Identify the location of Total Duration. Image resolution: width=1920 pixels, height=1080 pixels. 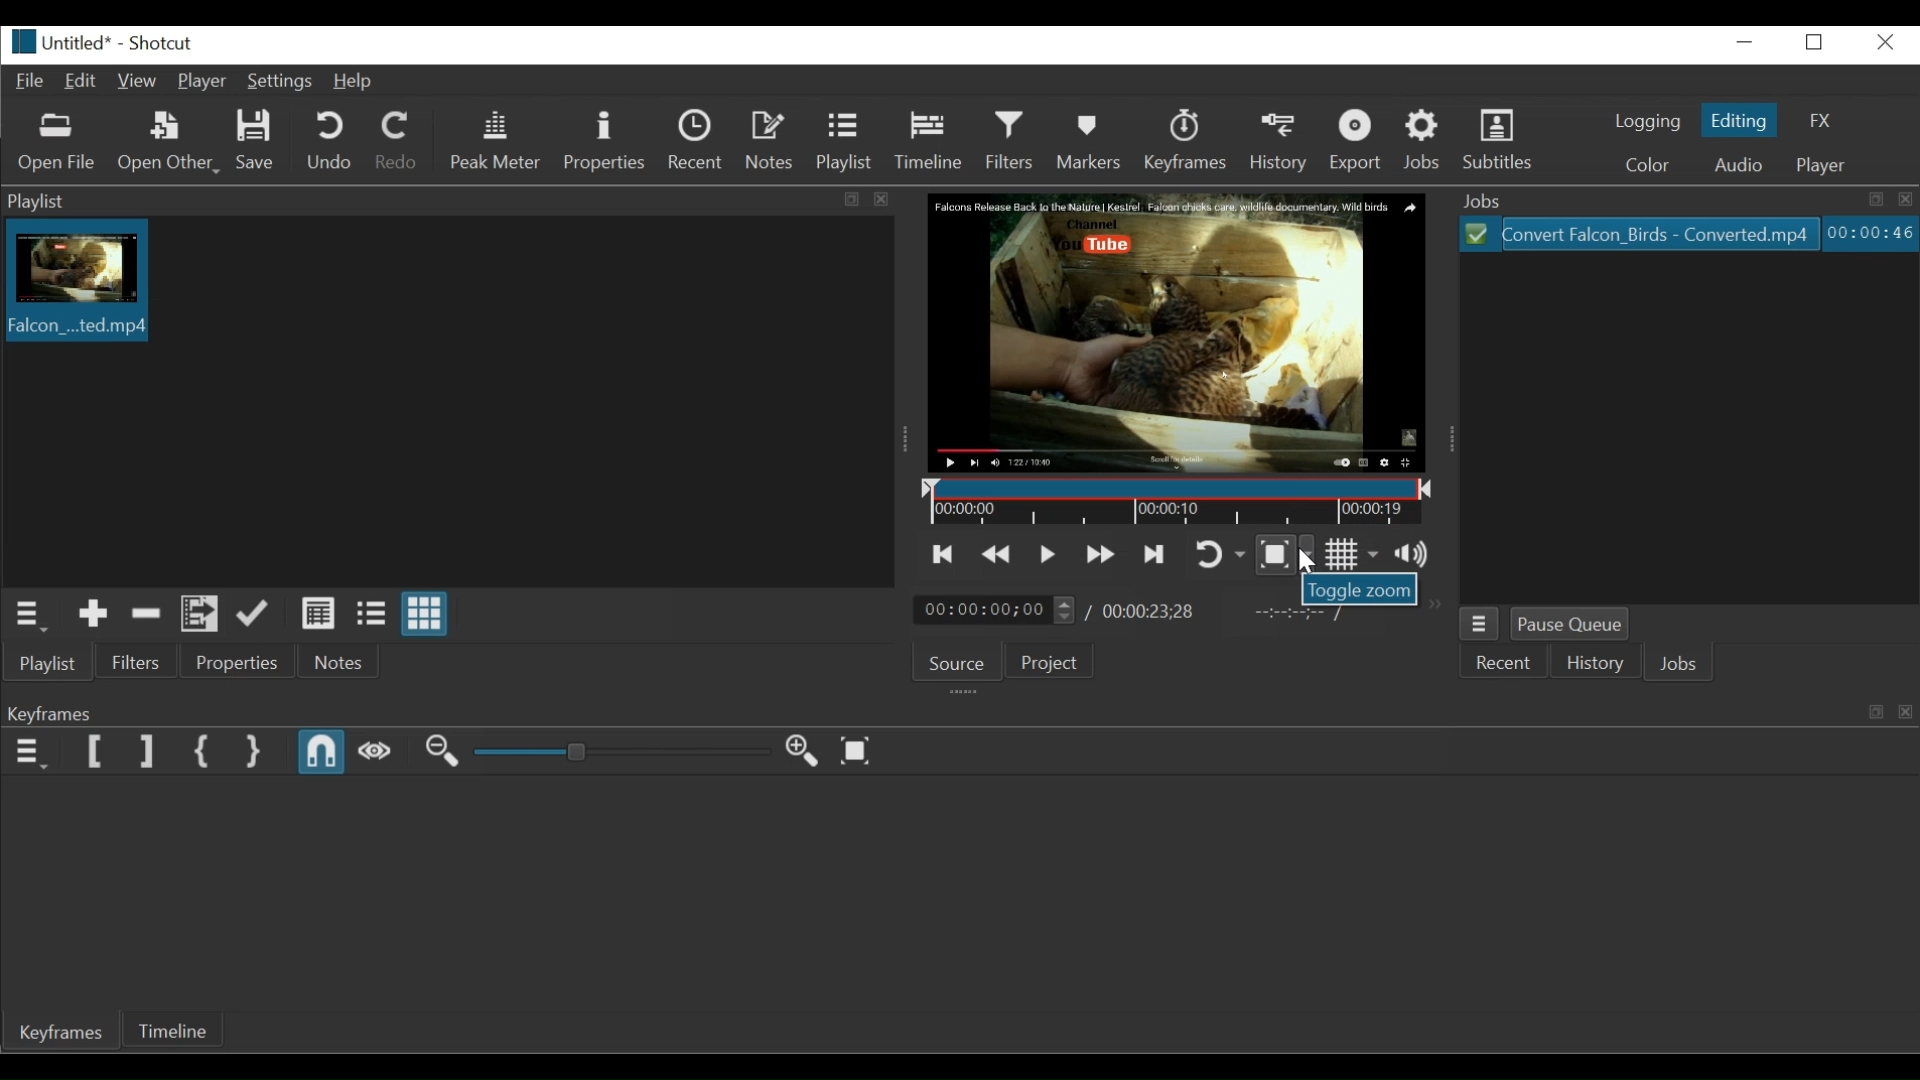
(1145, 611).